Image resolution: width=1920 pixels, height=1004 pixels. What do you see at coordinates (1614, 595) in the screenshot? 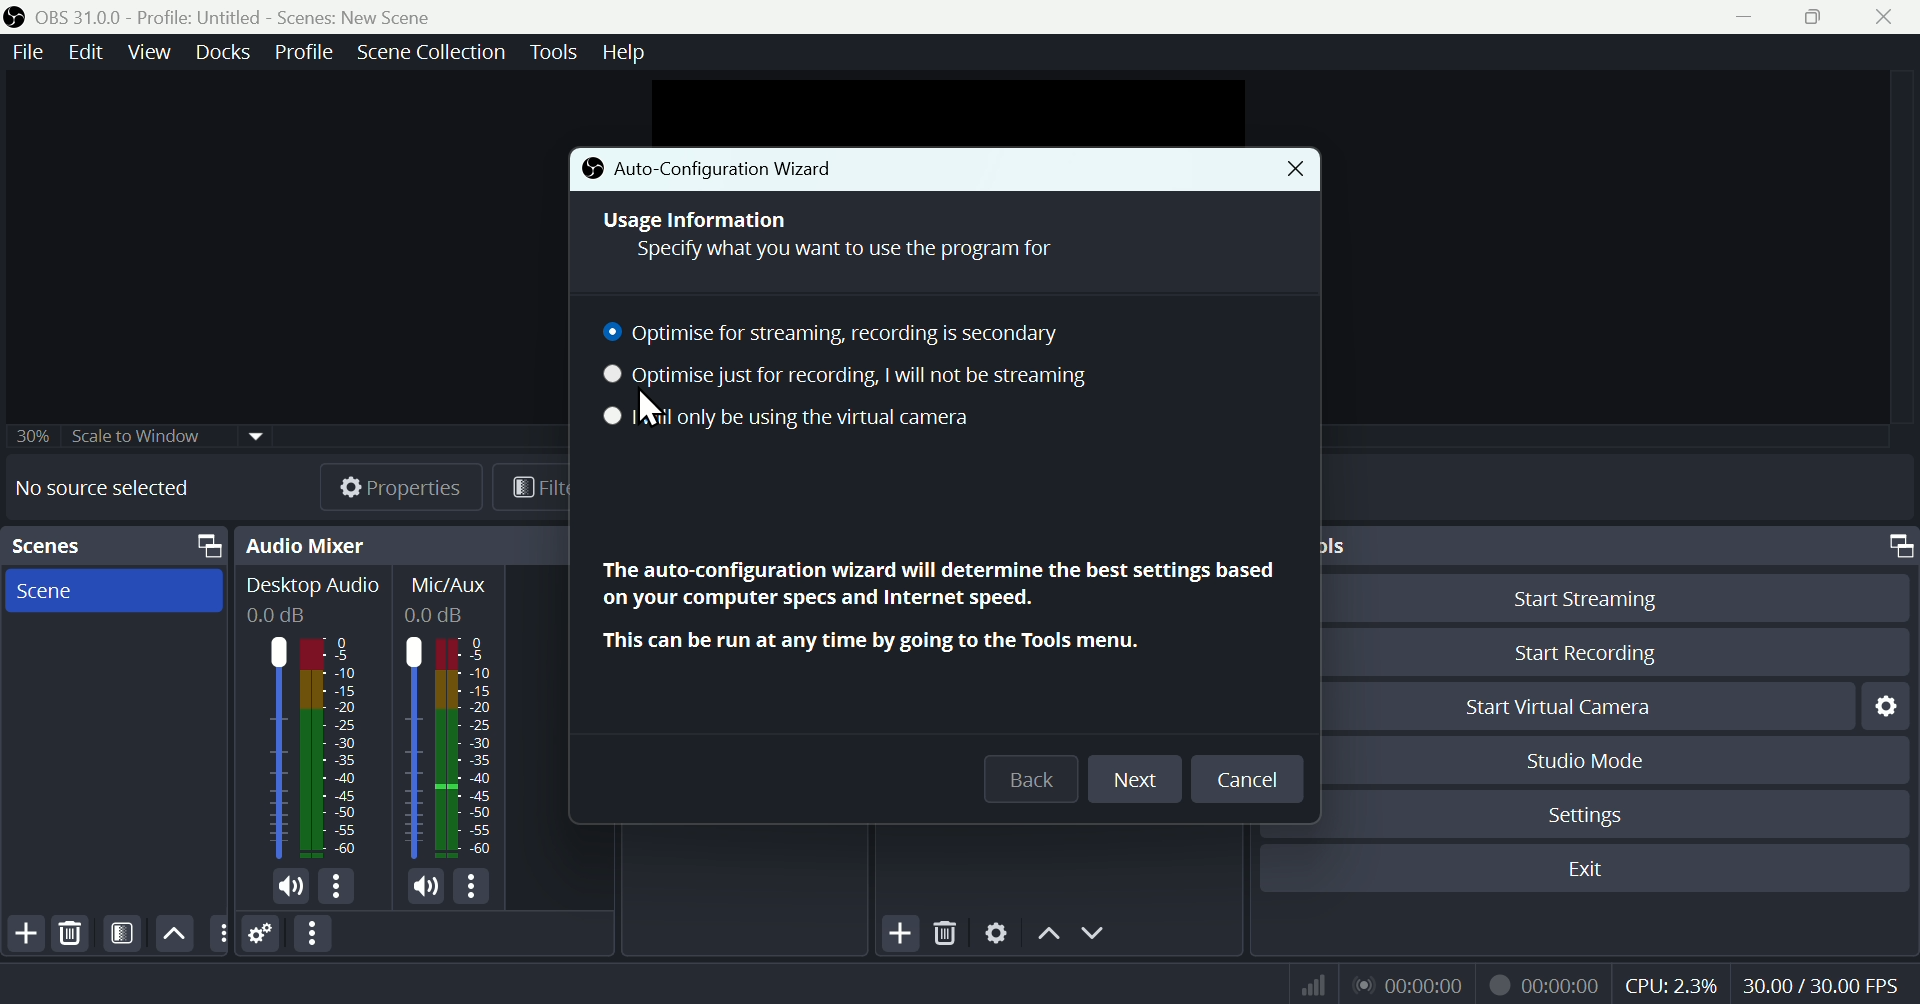
I see `Start Streaming` at bounding box center [1614, 595].